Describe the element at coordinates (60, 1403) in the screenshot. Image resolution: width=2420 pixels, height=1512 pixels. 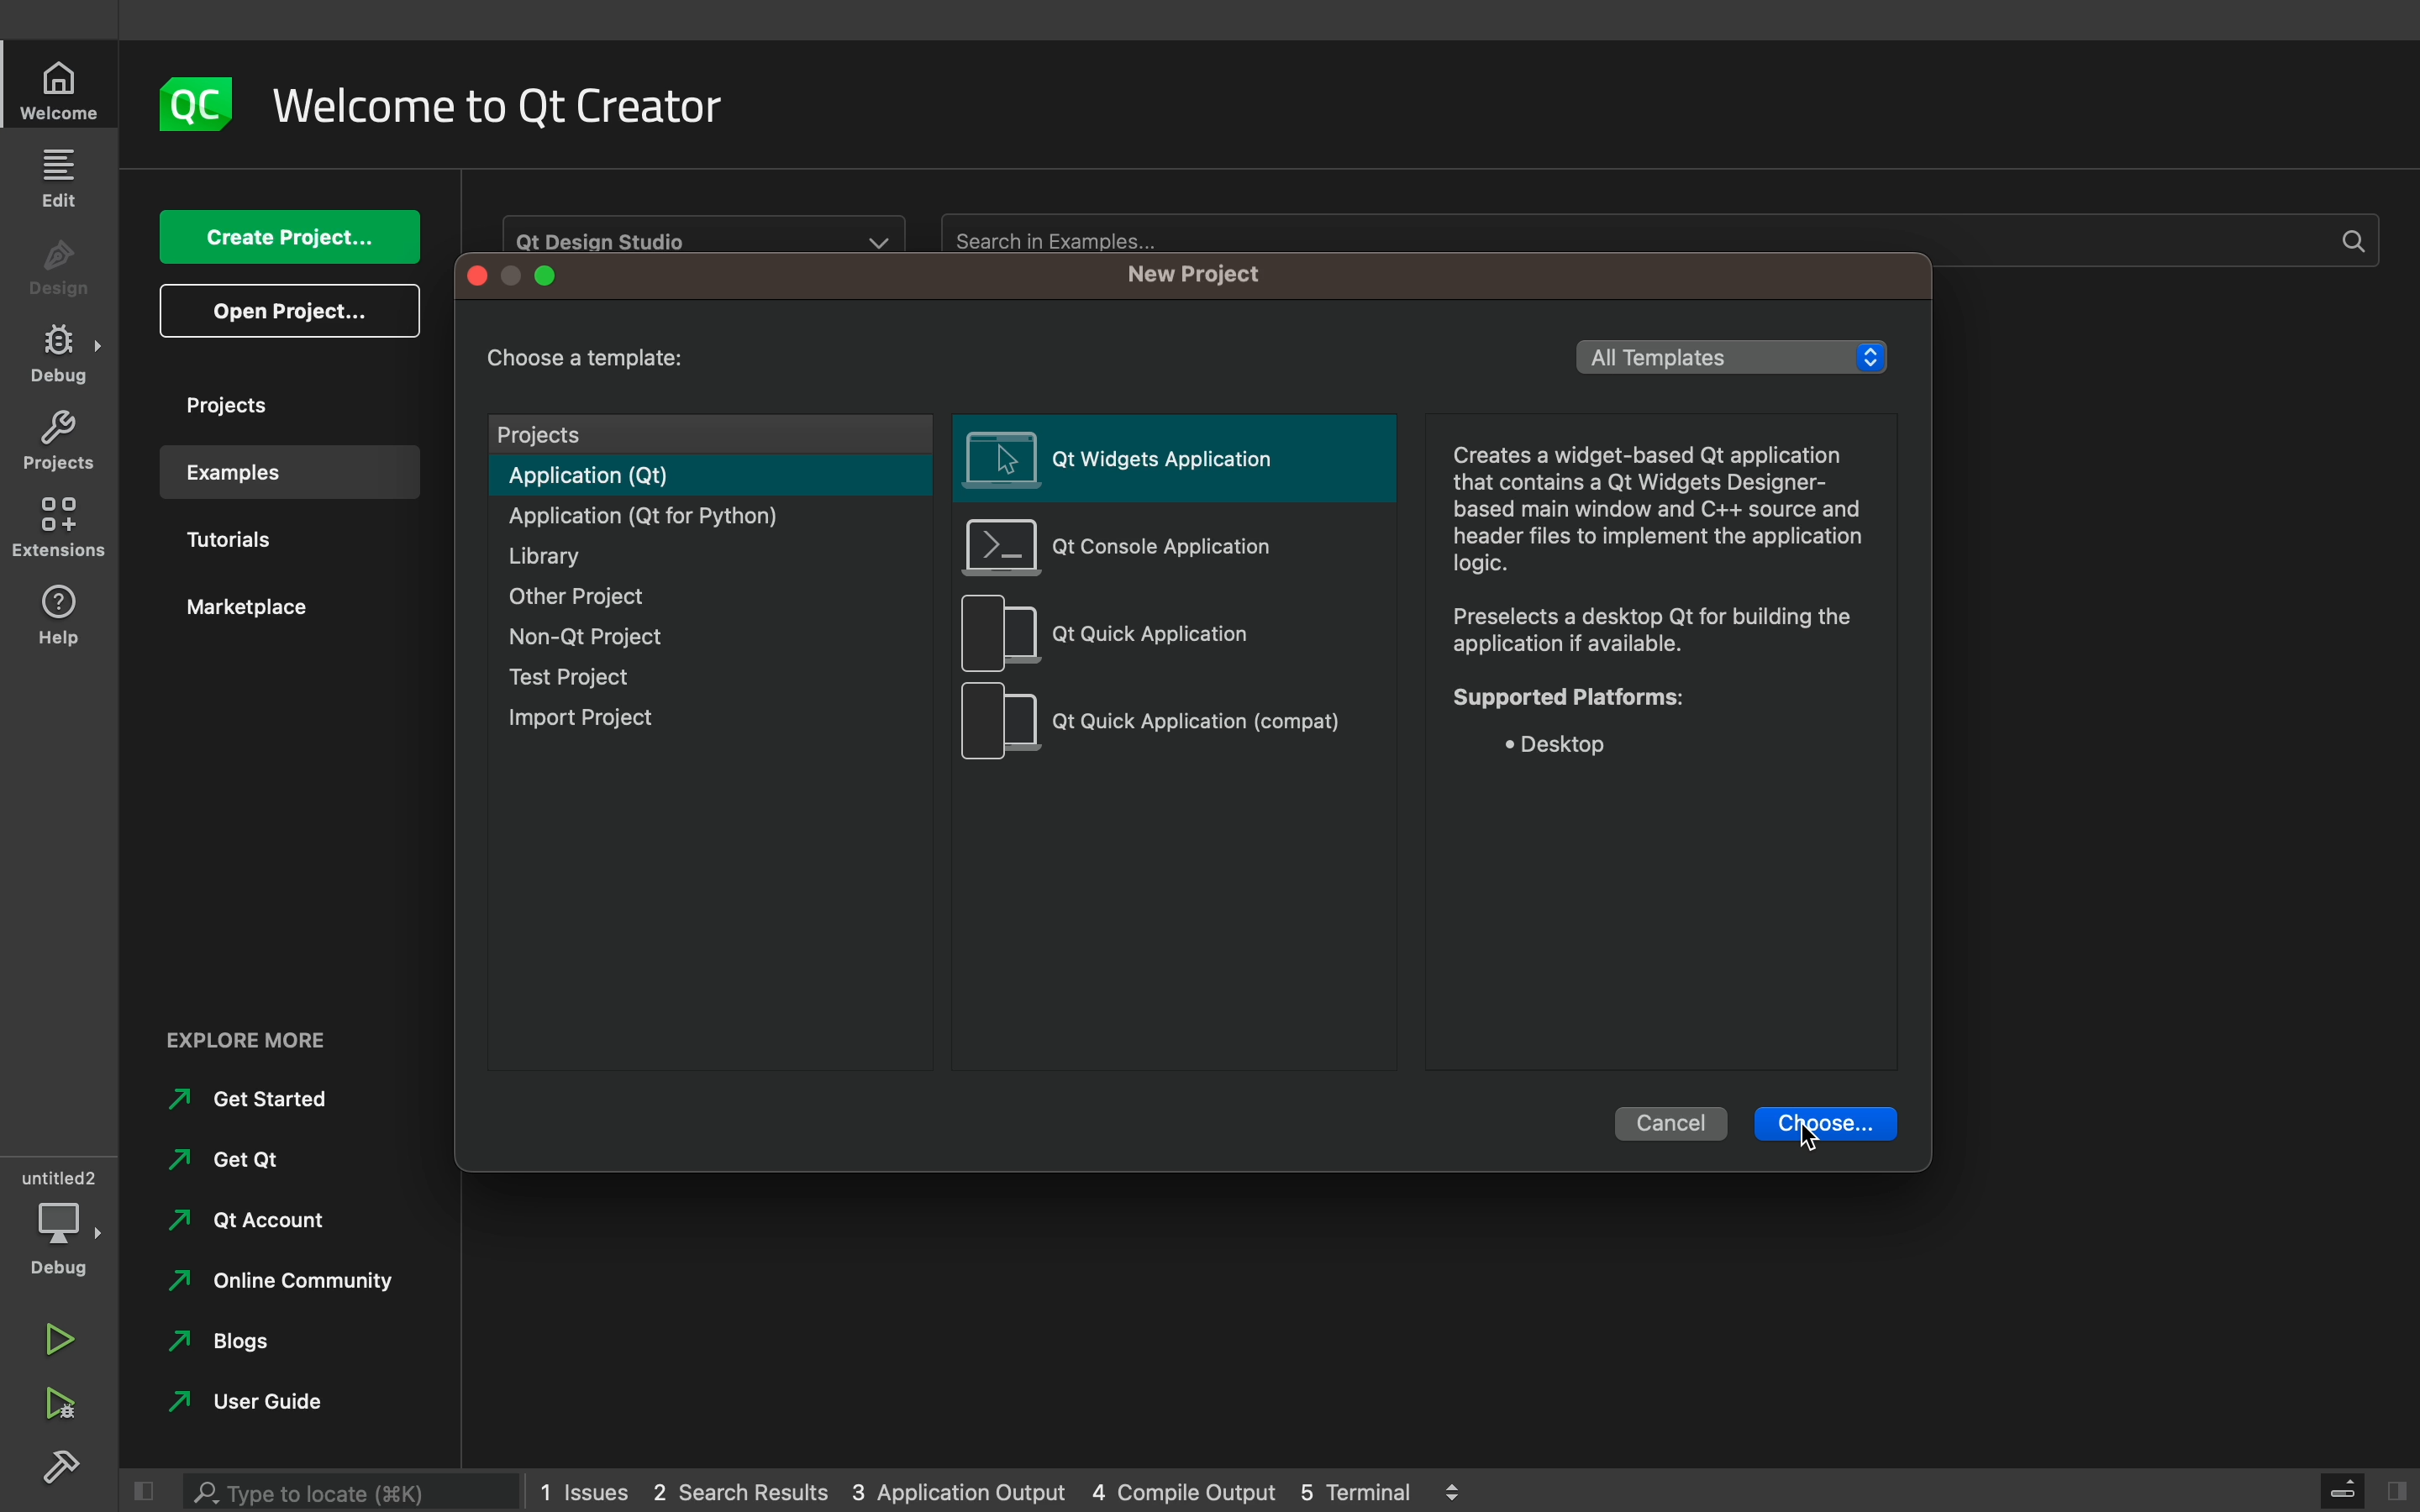
I see `debug and run` at that location.